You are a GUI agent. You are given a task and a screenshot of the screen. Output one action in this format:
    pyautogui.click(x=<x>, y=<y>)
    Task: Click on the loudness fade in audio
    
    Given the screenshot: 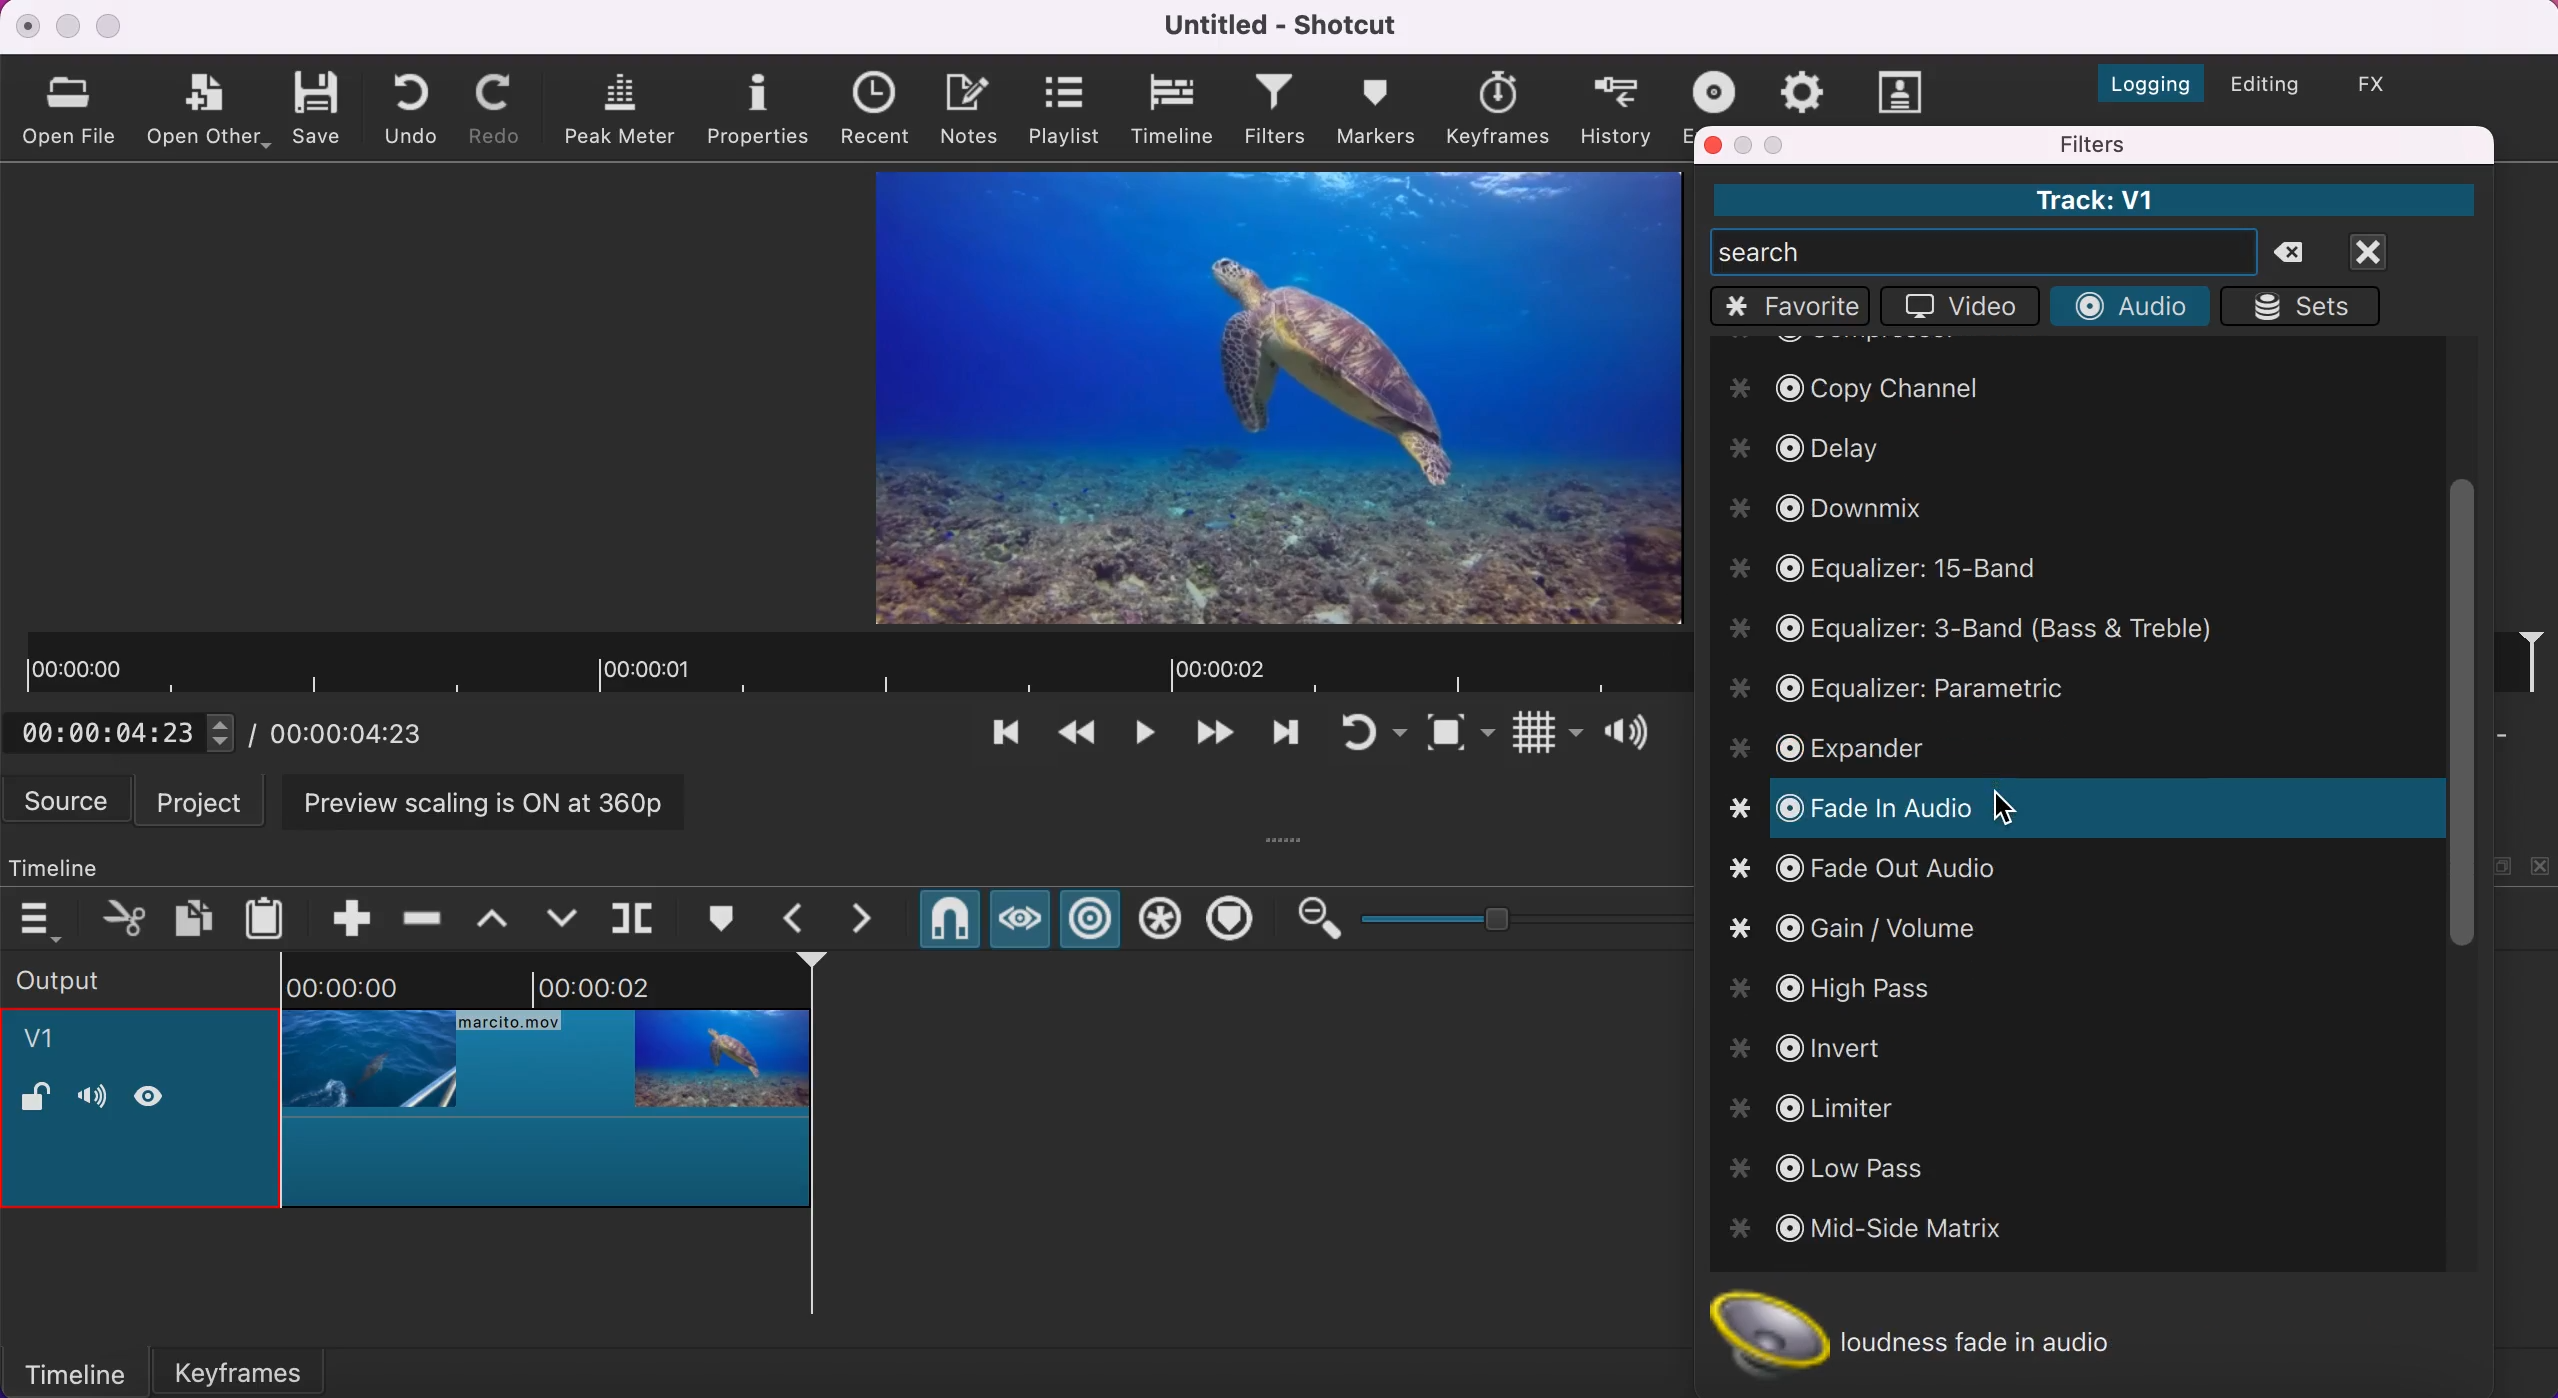 What is the action you would take?
    pyautogui.click(x=1965, y=1328)
    